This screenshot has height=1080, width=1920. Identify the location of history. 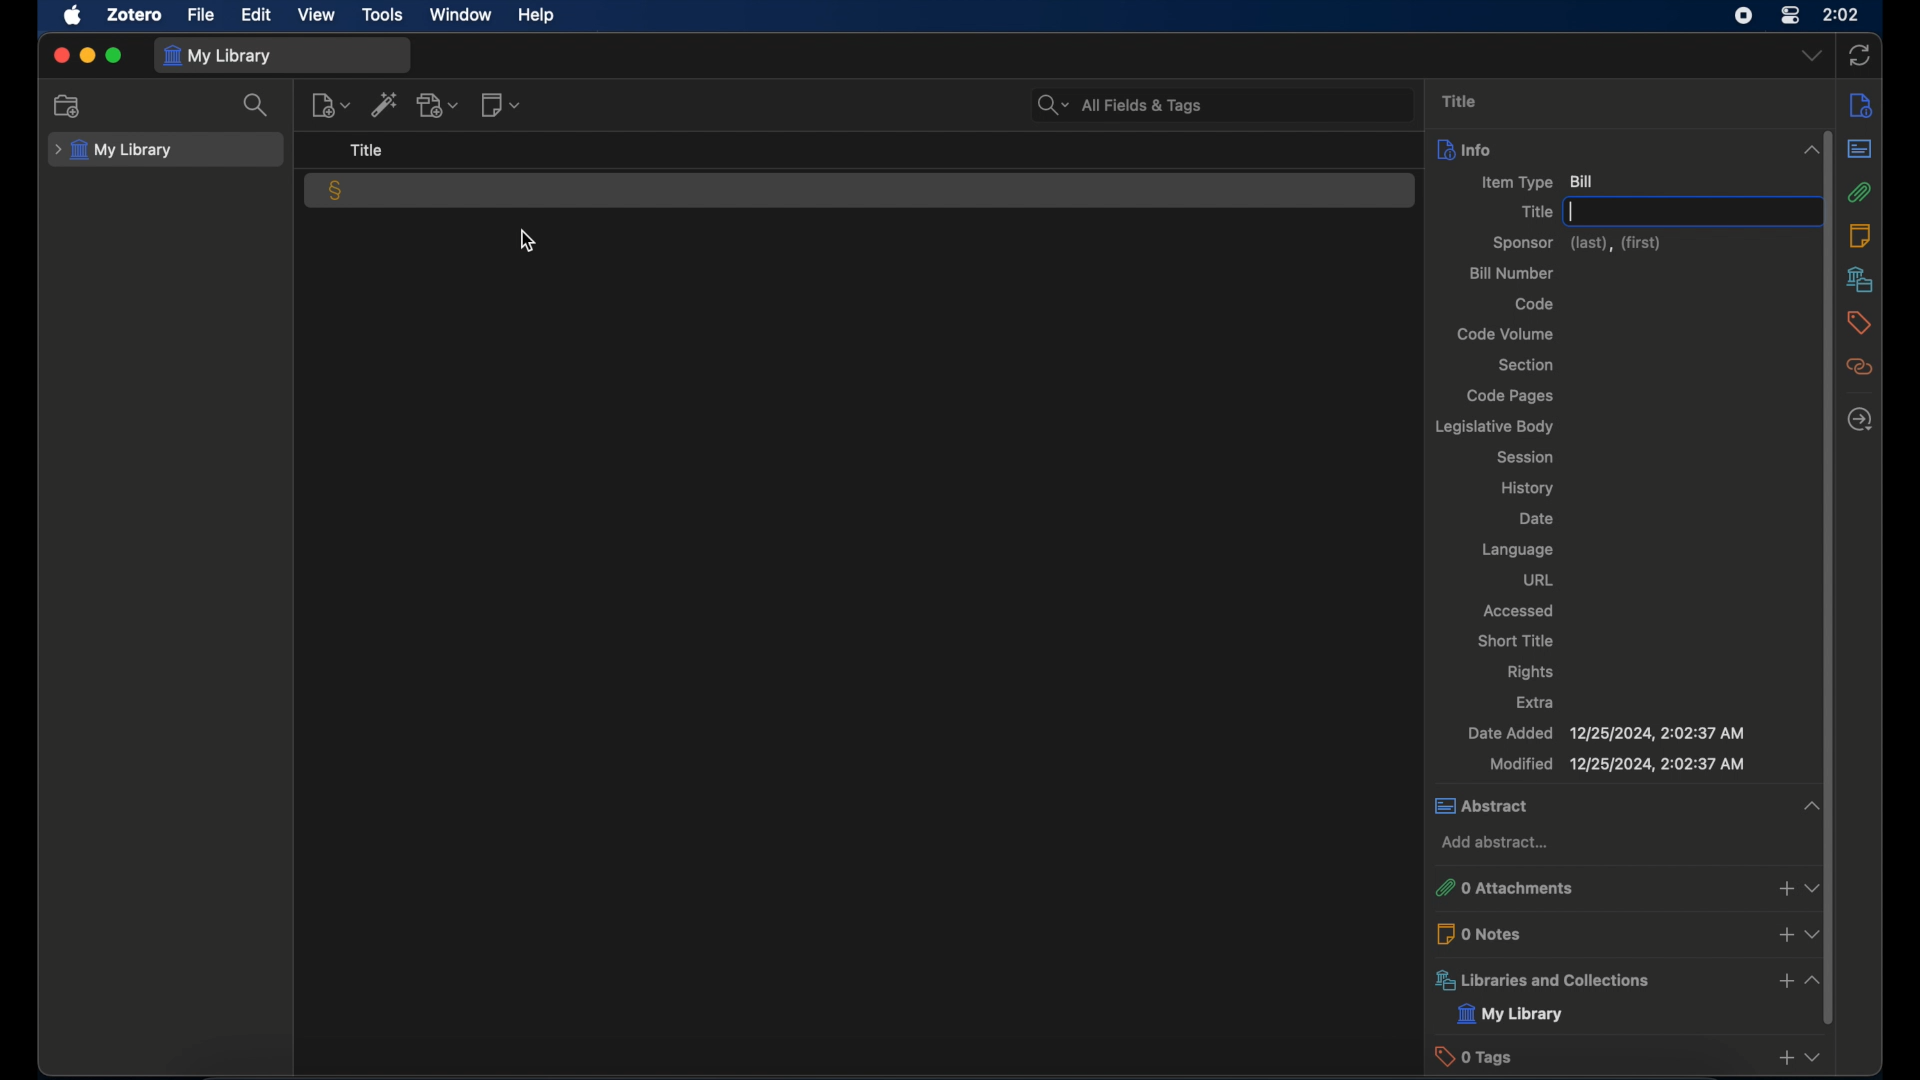
(1528, 487).